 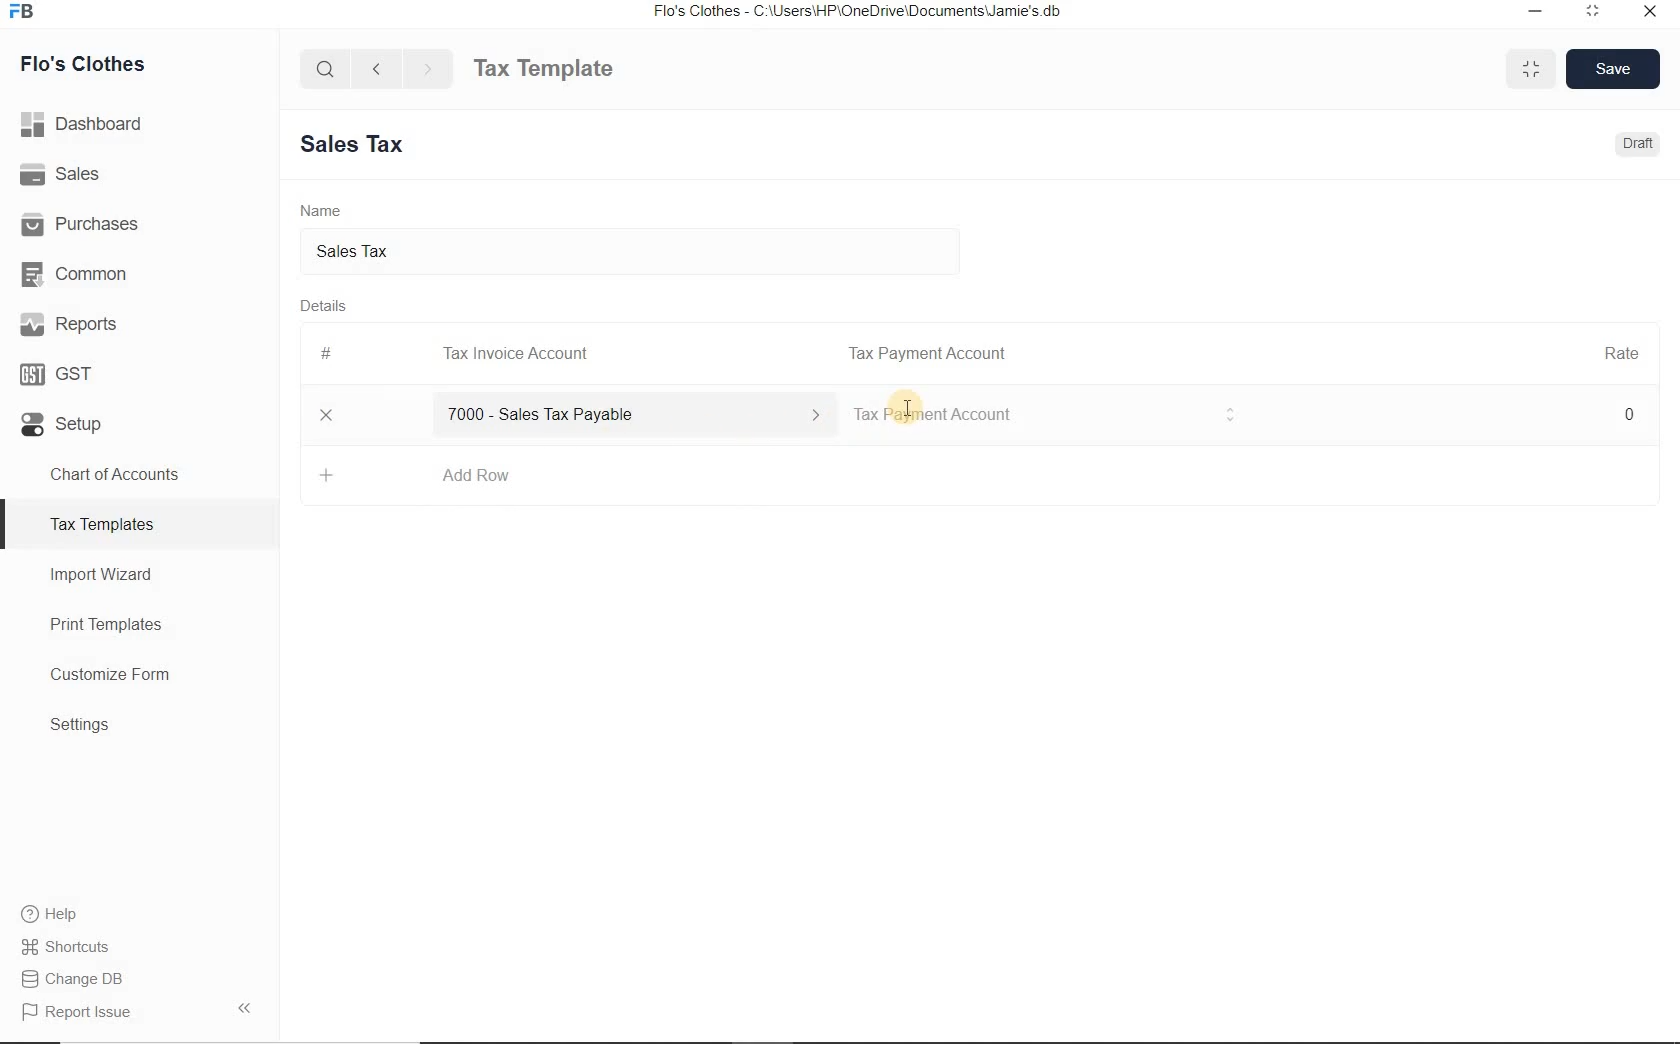 I want to click on Tax Payment Account, so click(x=925, y=354).